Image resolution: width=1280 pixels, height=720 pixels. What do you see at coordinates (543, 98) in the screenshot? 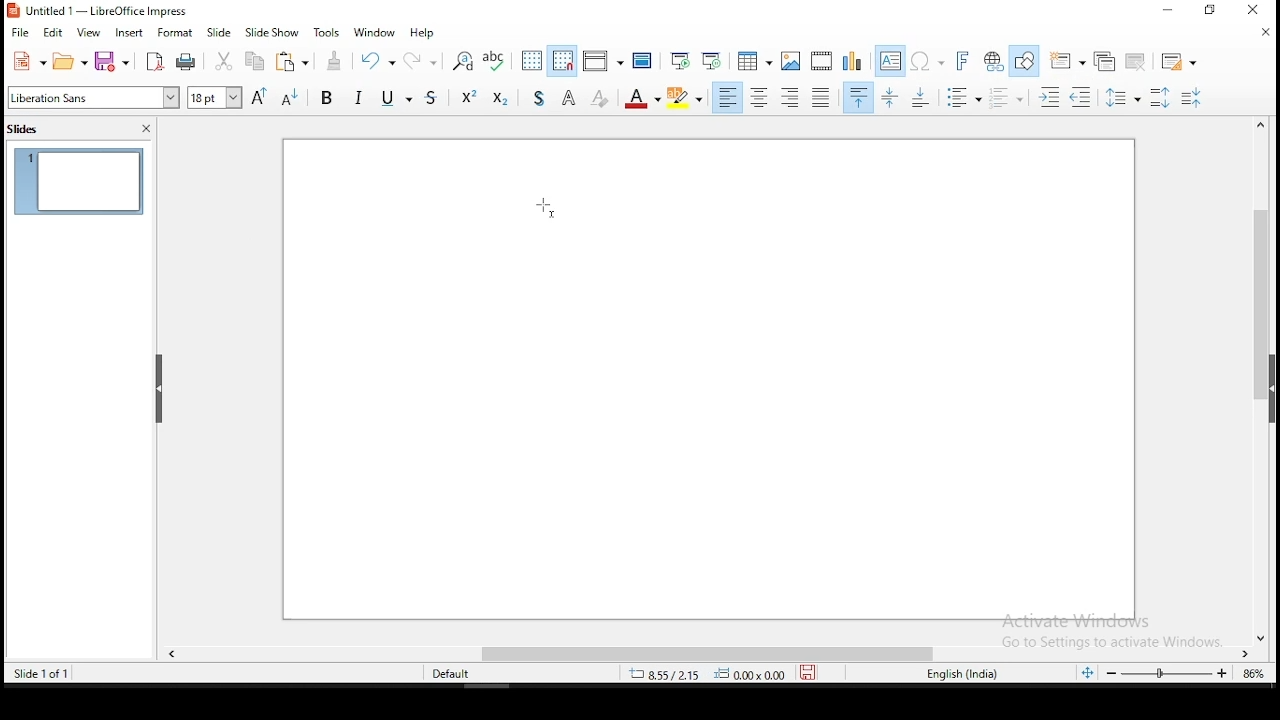
I see `toggle shadow` at bounding box center [543, 98].